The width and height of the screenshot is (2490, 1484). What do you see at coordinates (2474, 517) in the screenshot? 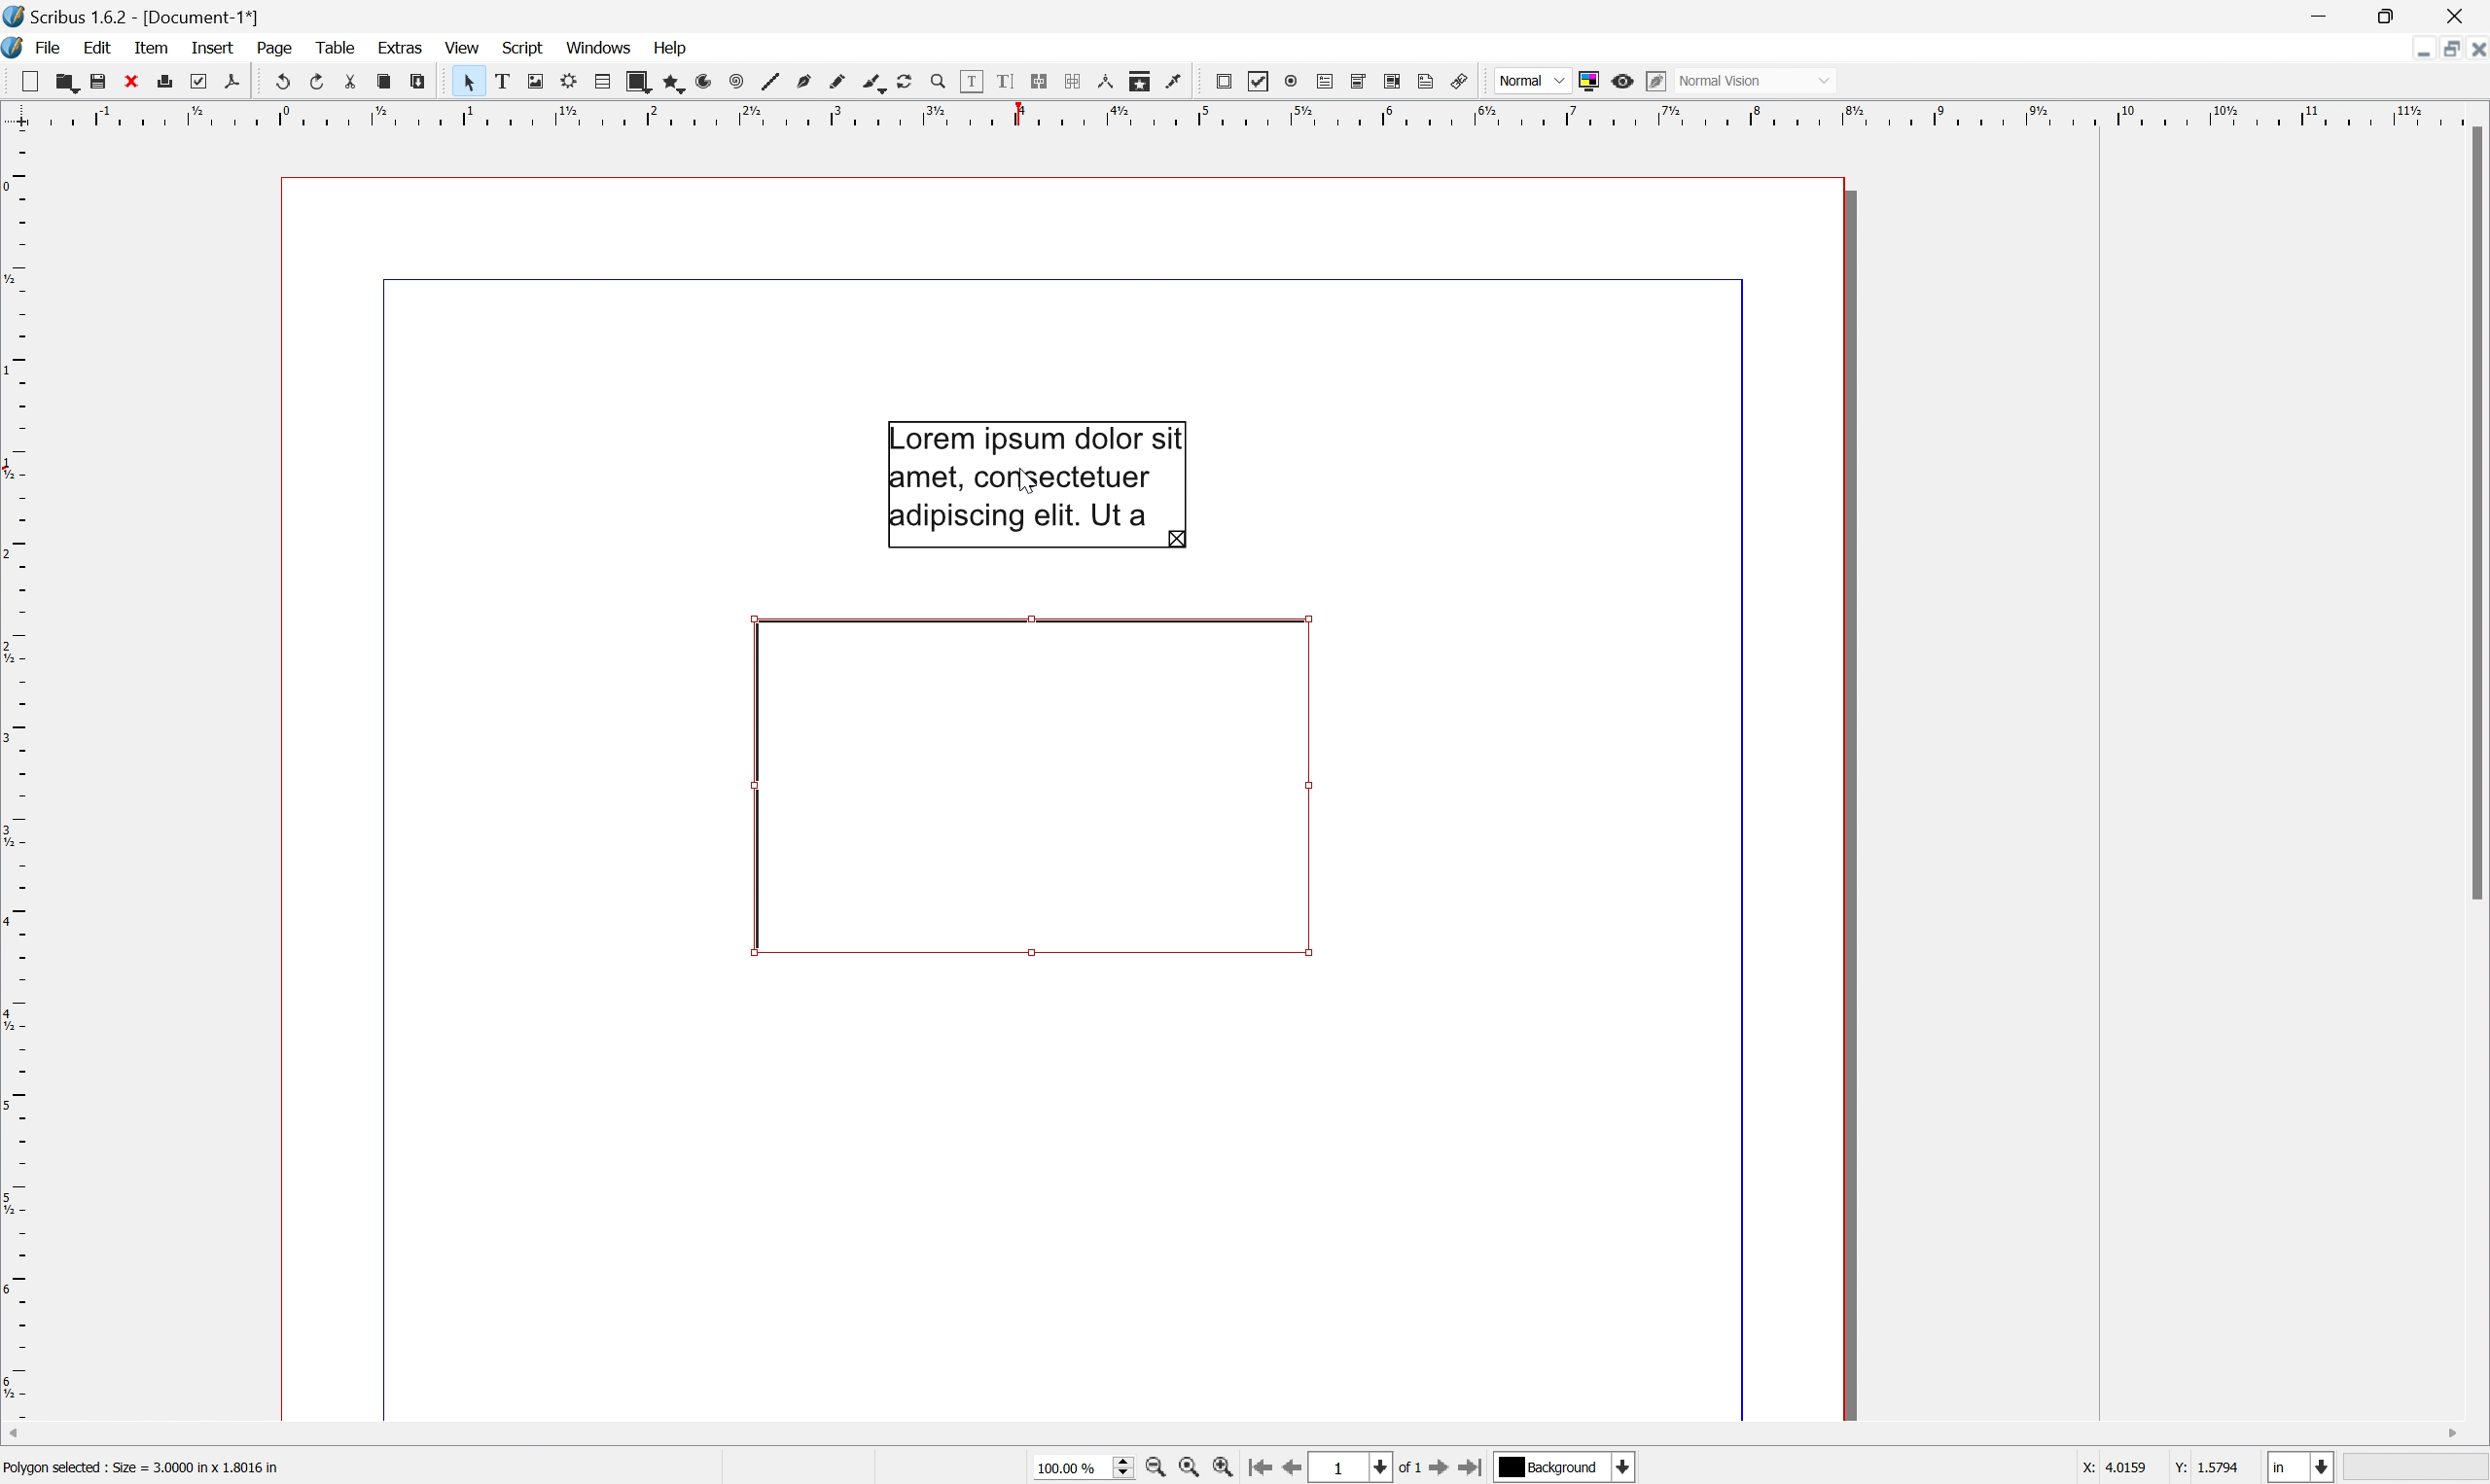
I see `Scroll bar` at bounding box center [2474, 517].